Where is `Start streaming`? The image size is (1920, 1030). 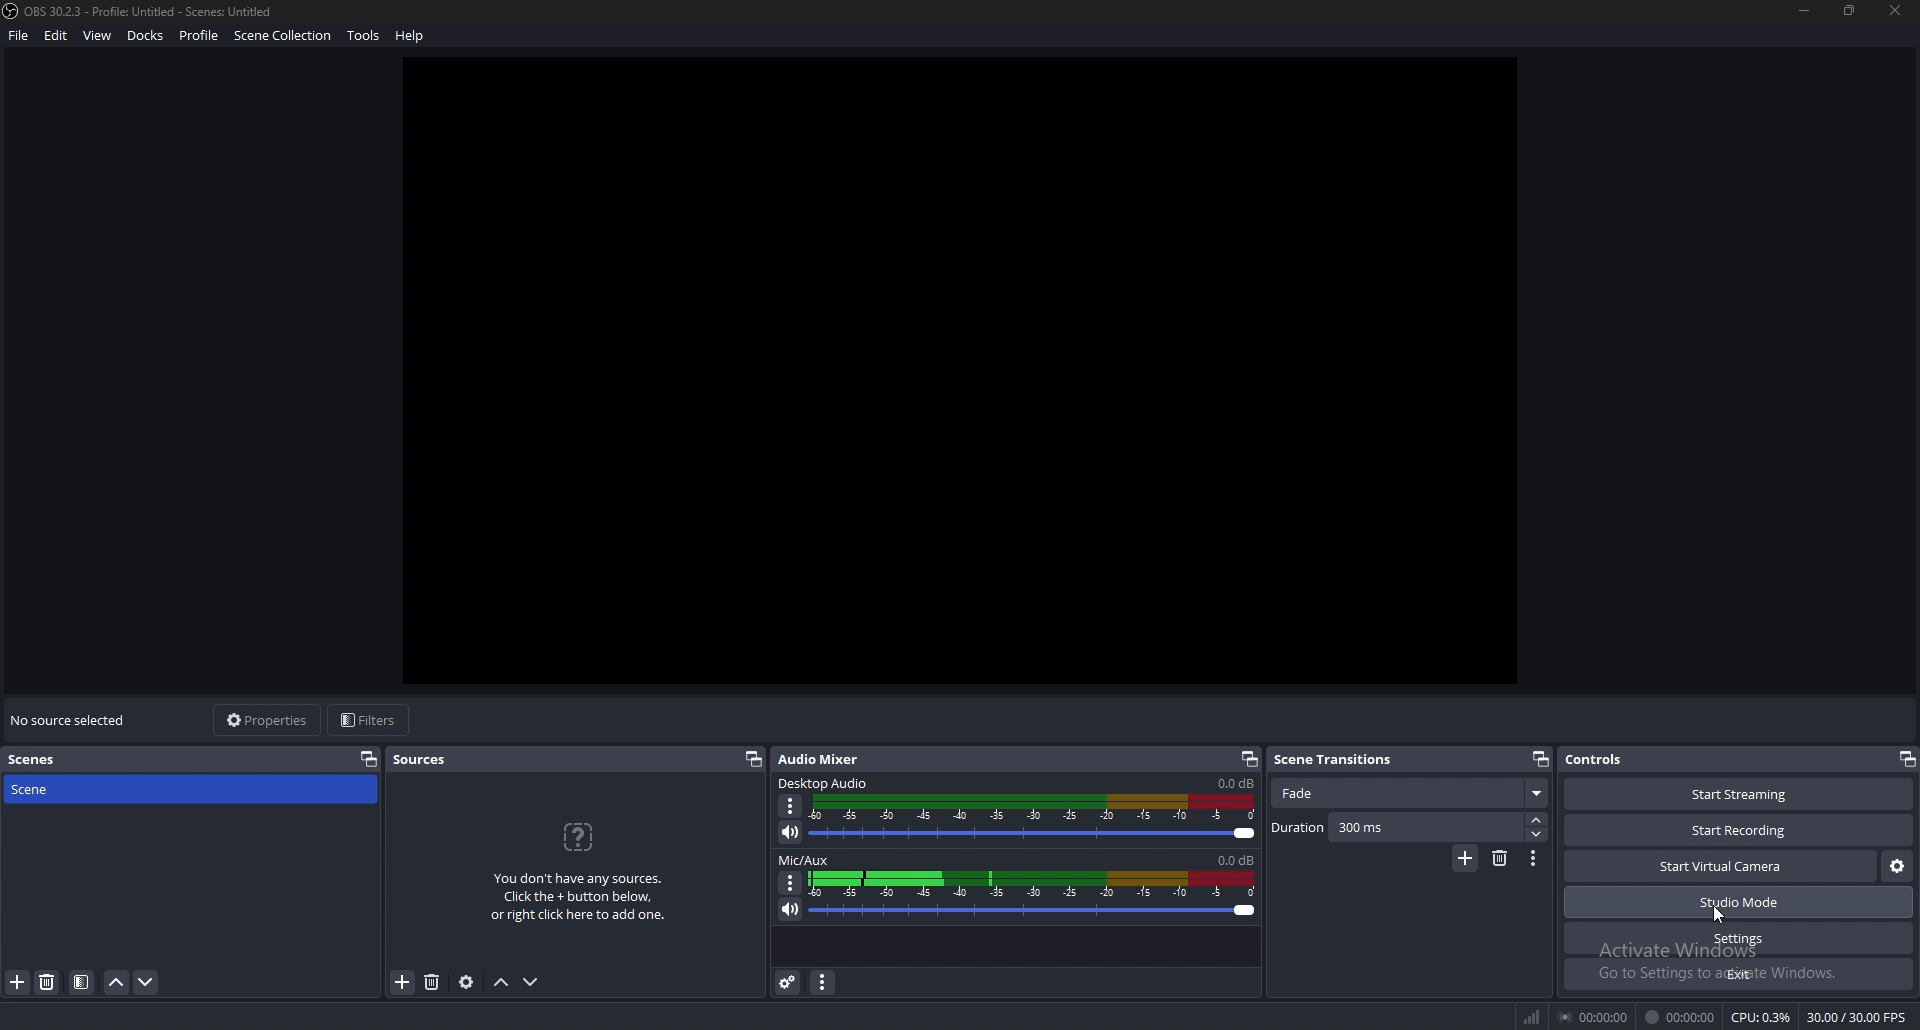
Start streaming is located at coordinates (1734, 793).